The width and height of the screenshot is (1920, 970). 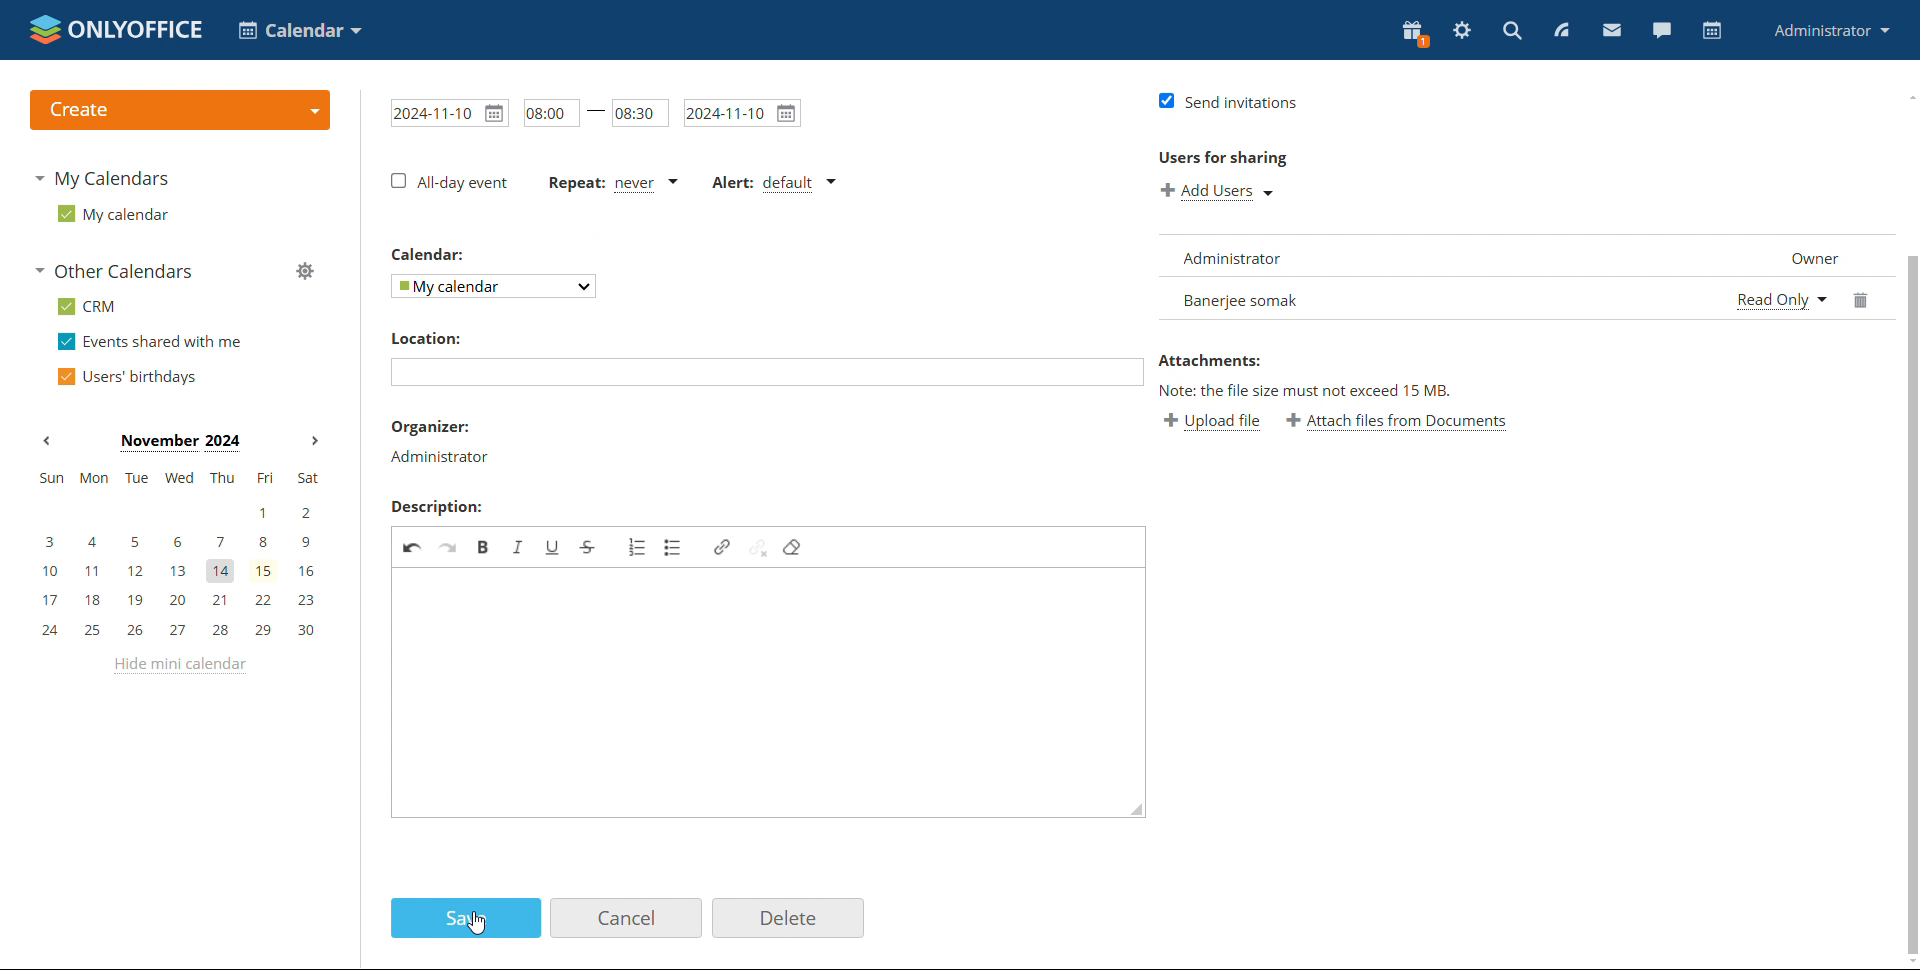 What do you see at coordinates (86, 306) in the screenshot?
I see `crm` at bounding box center [86, 306].